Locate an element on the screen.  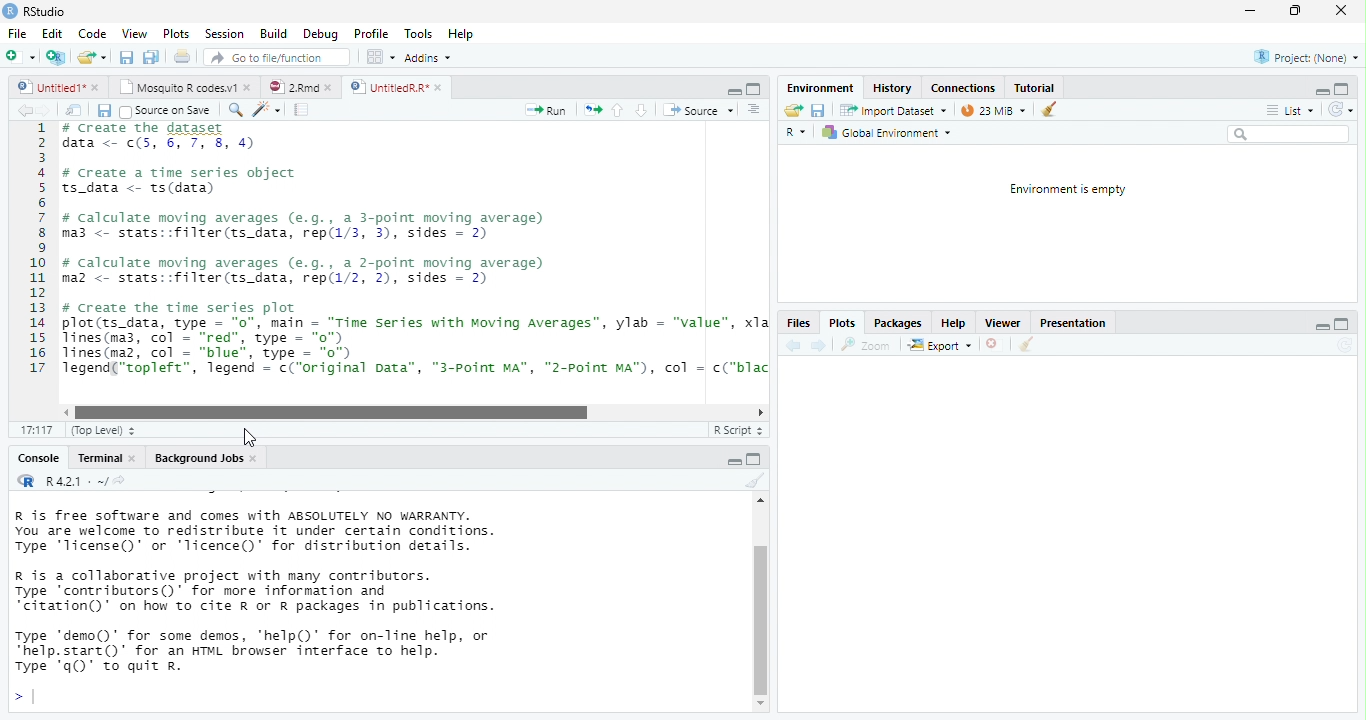
R 4.2.1 . ~/ is located at coordinates (74, 480).